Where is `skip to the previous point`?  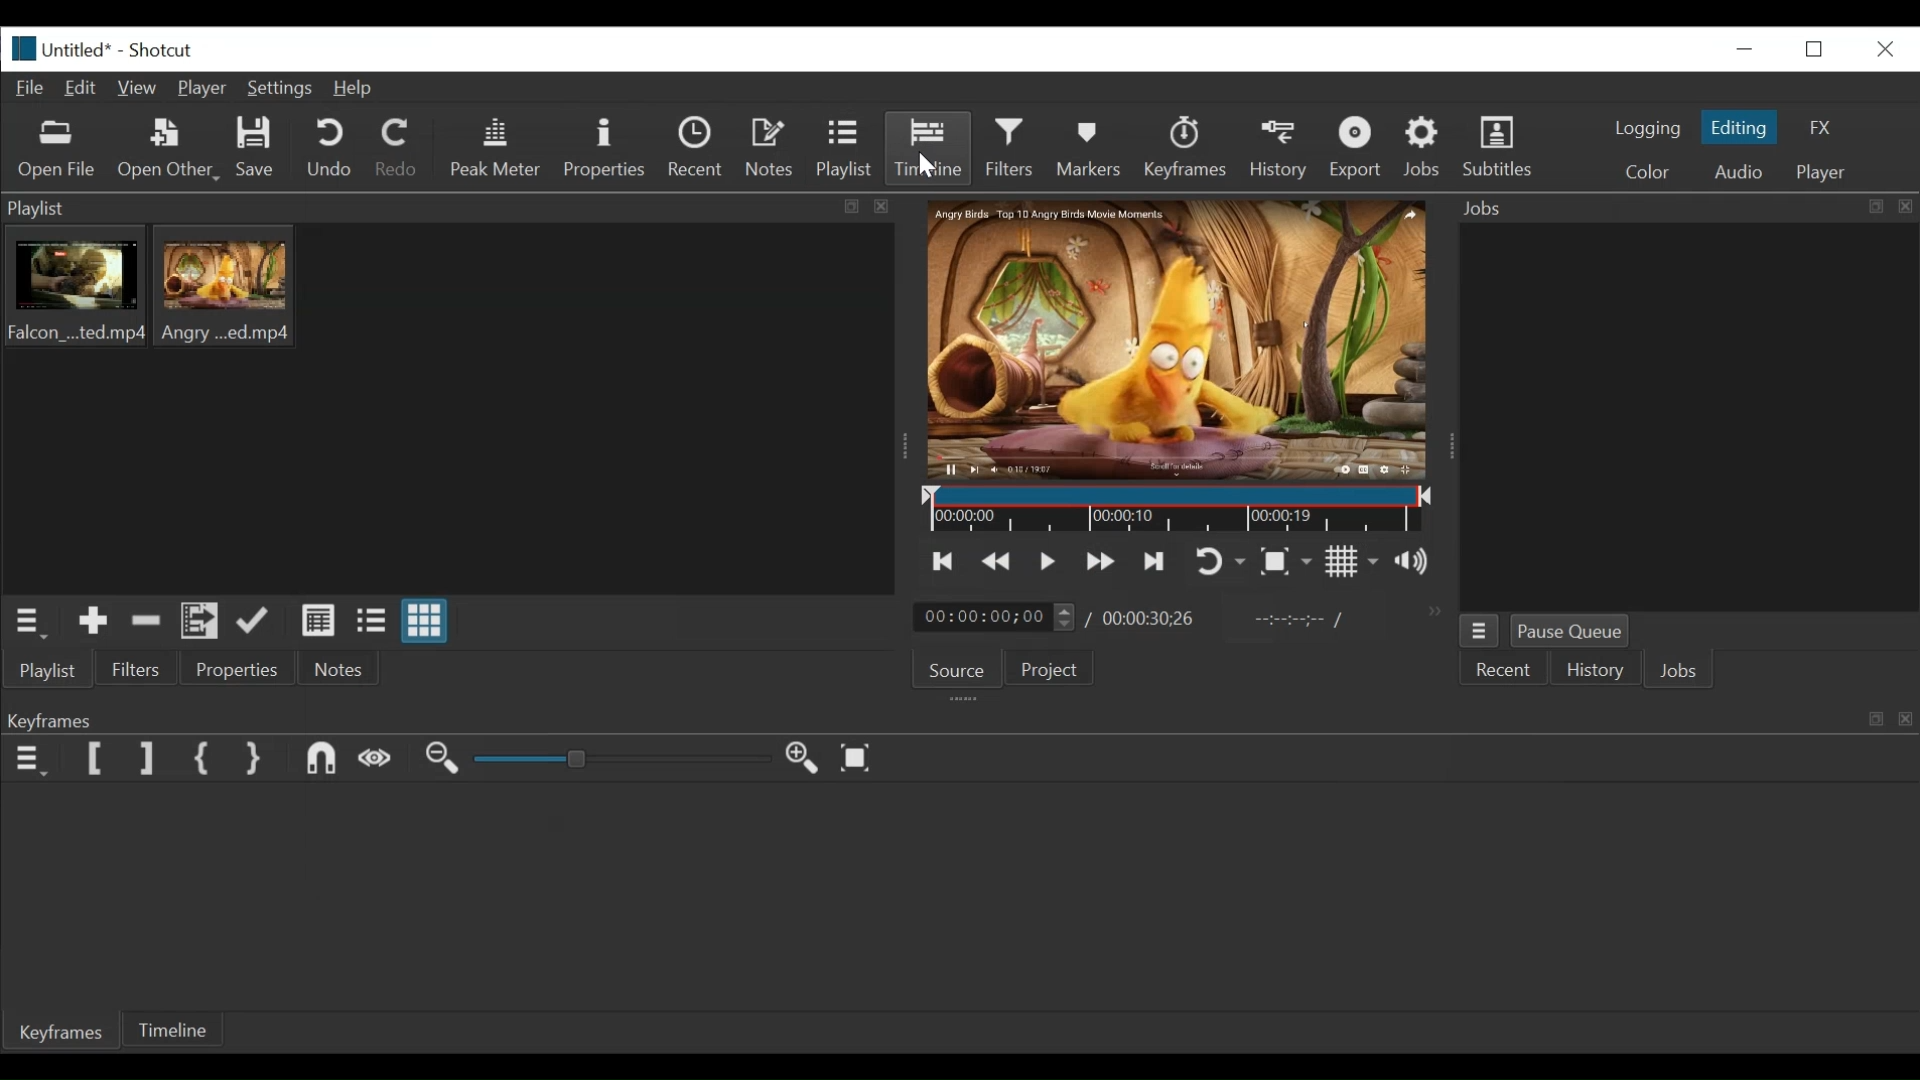
skip to the previous point is located at coordinates (943, 562).